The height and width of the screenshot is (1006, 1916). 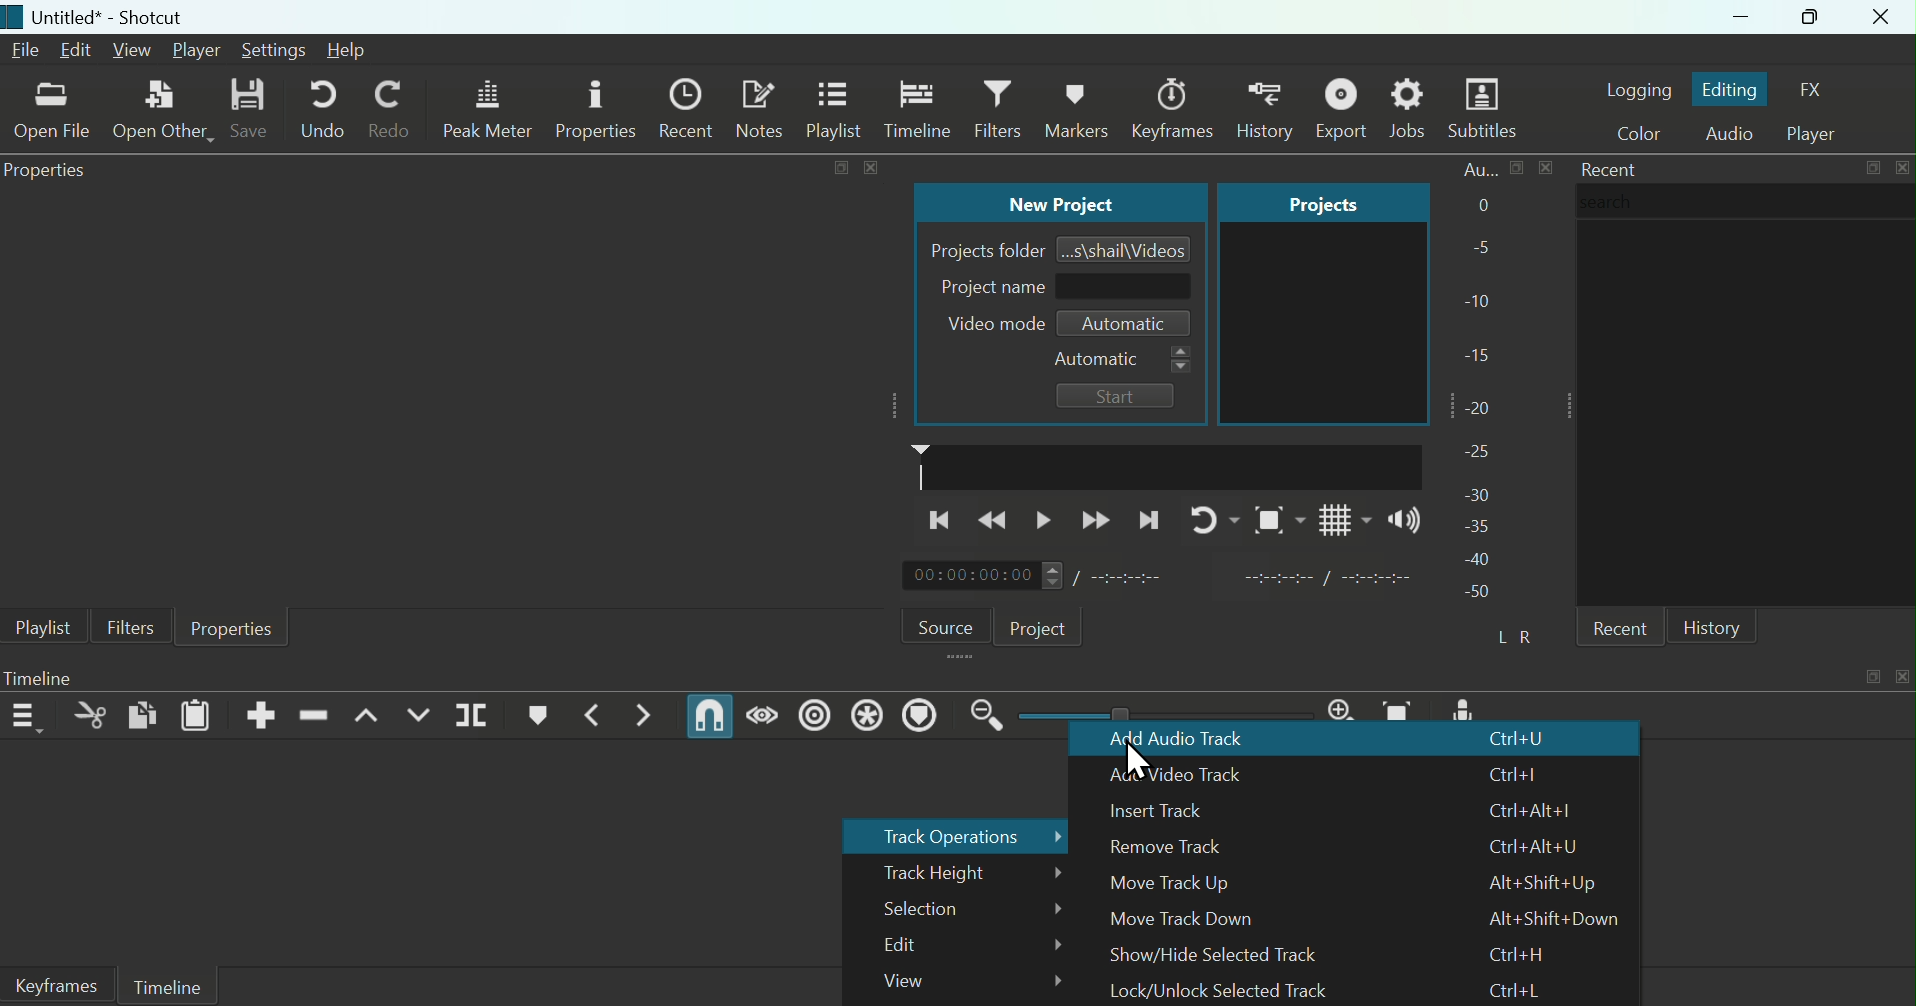 What do you see at coordinates (1480, 350) in the screenshot?
I see `-15` at bounding box center [1480, 350].